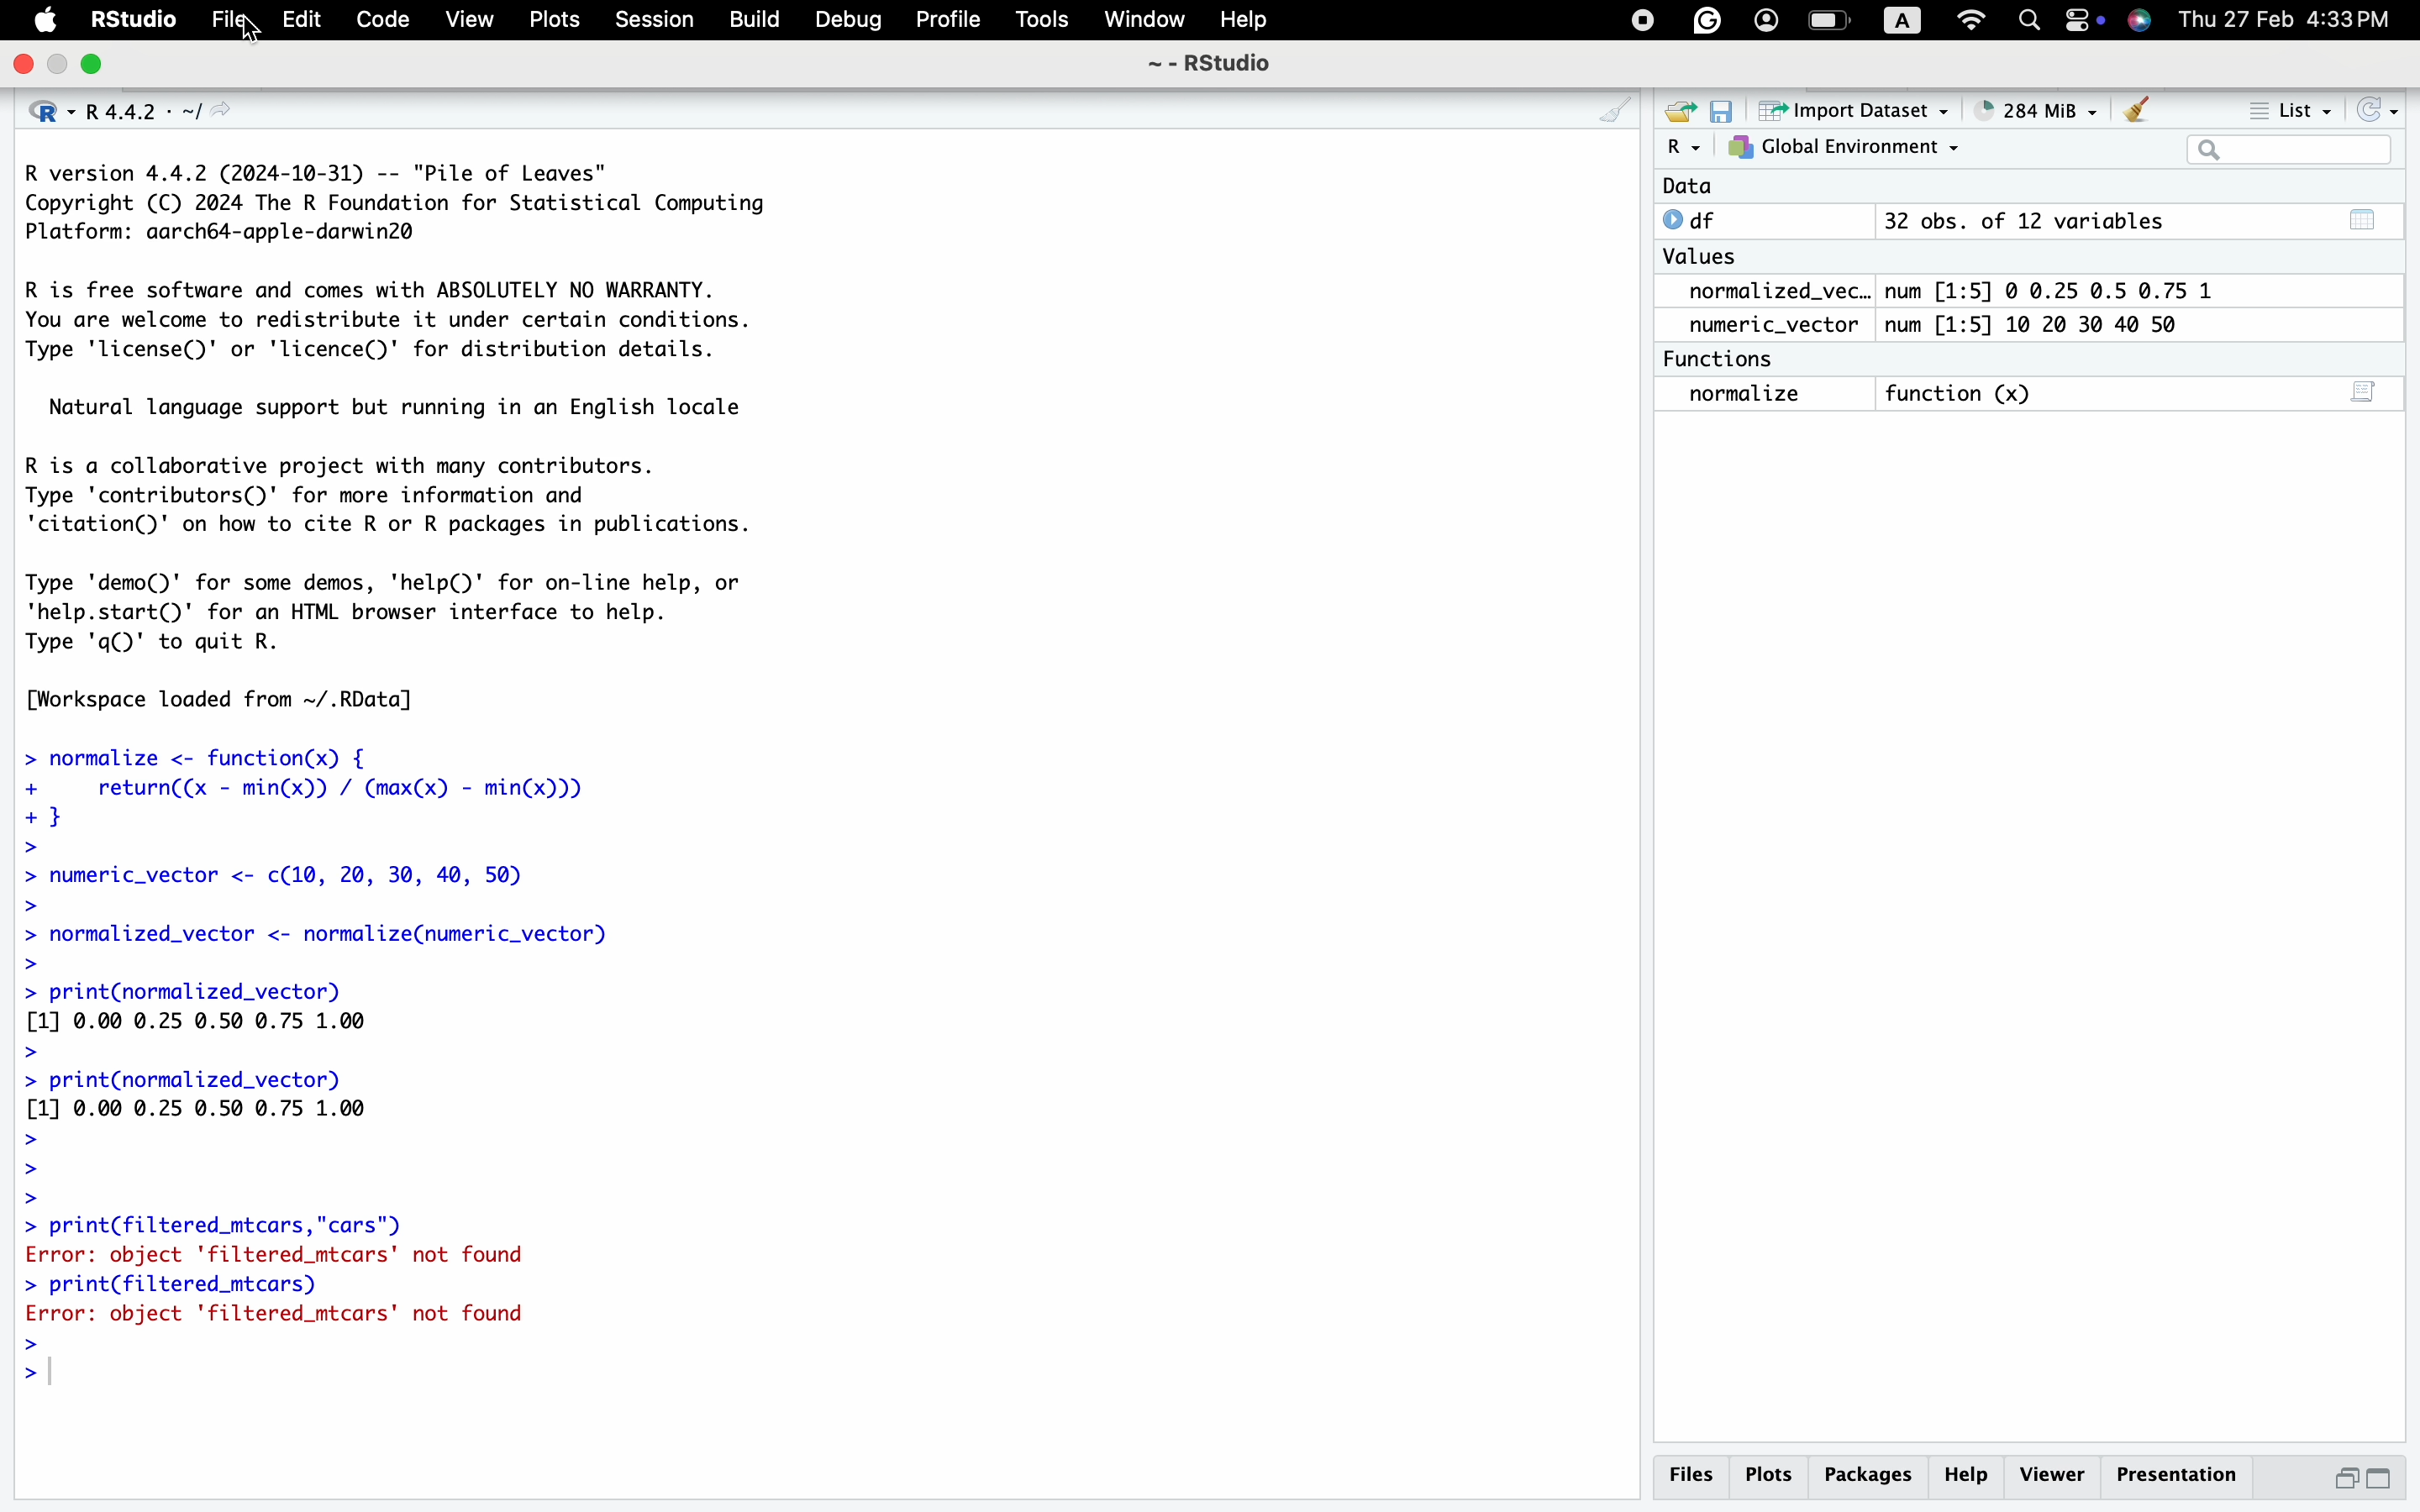 This screenshot has width=2420, height=1512. What do you see at coordinates (132, 19) in the screenshot?
I see `RStudio` at bounding box center [132, 19].